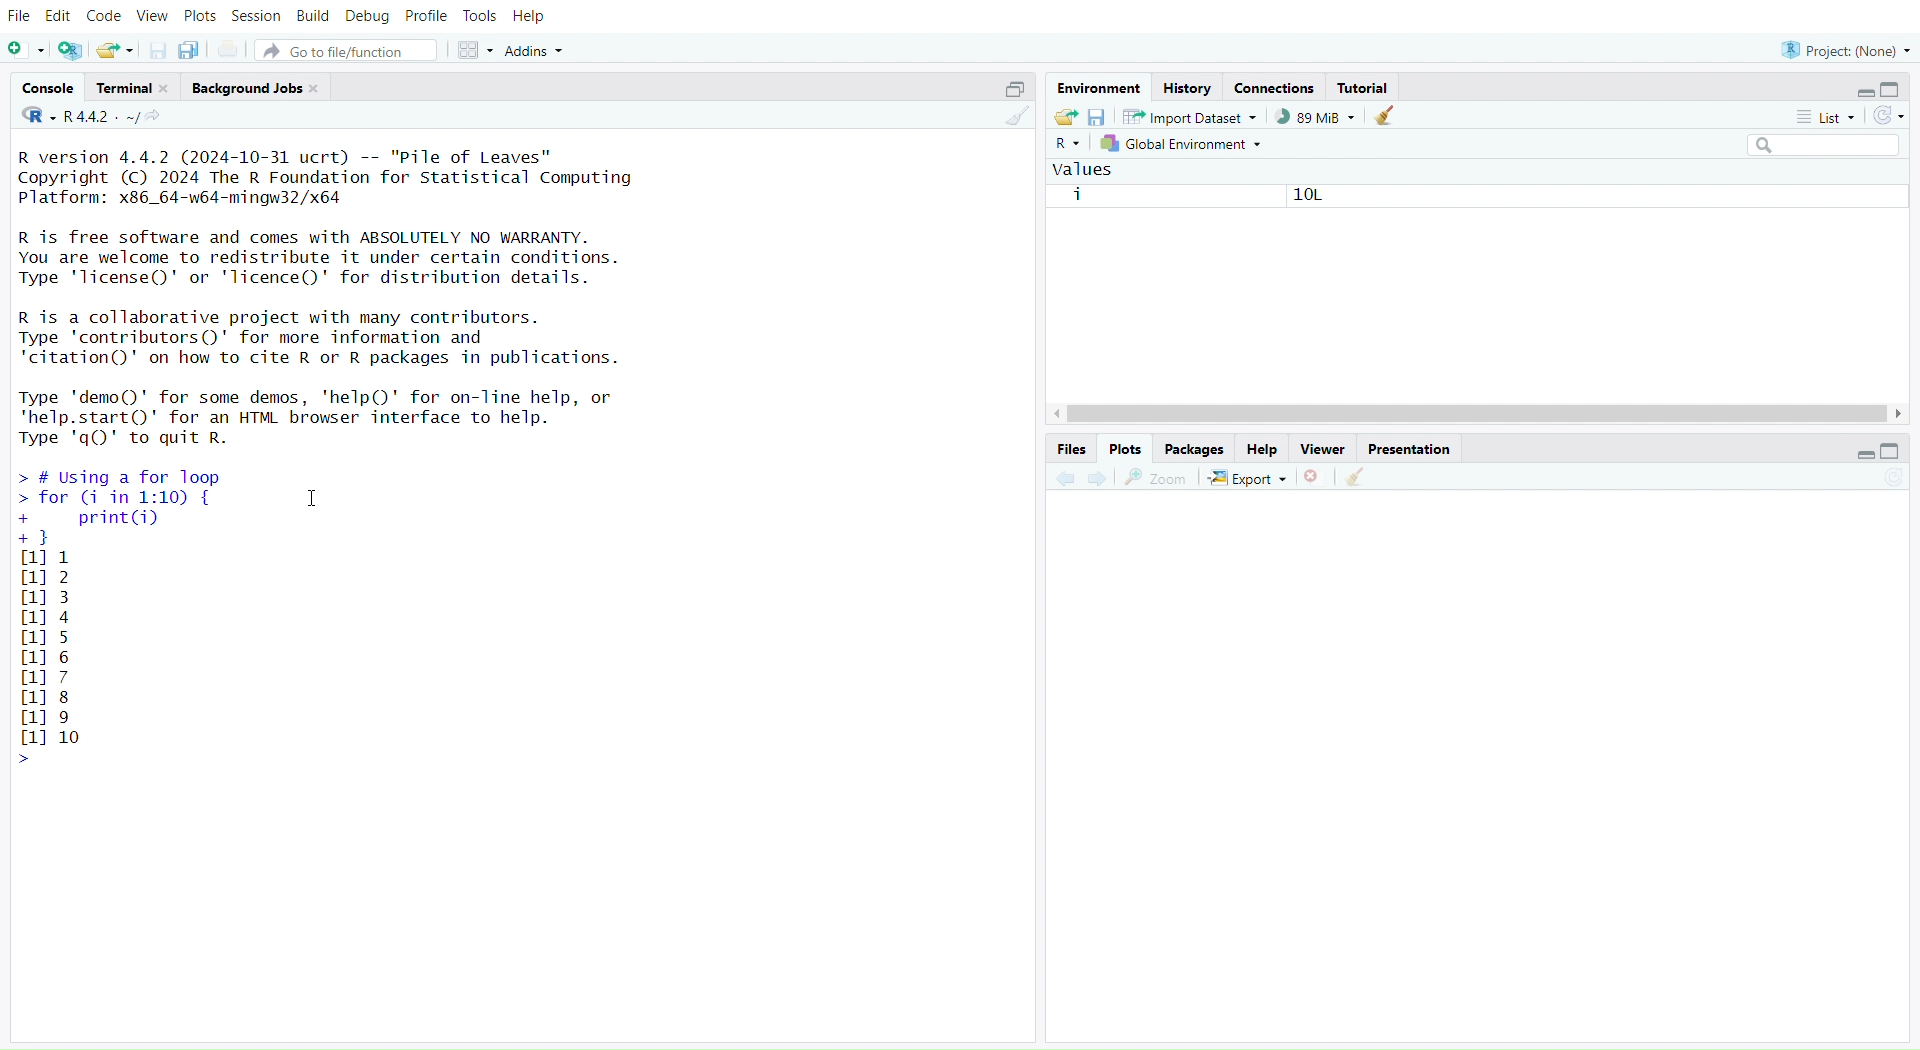 The image size is (1920, 1050). I want to click on project (None), so click(1844, 50).